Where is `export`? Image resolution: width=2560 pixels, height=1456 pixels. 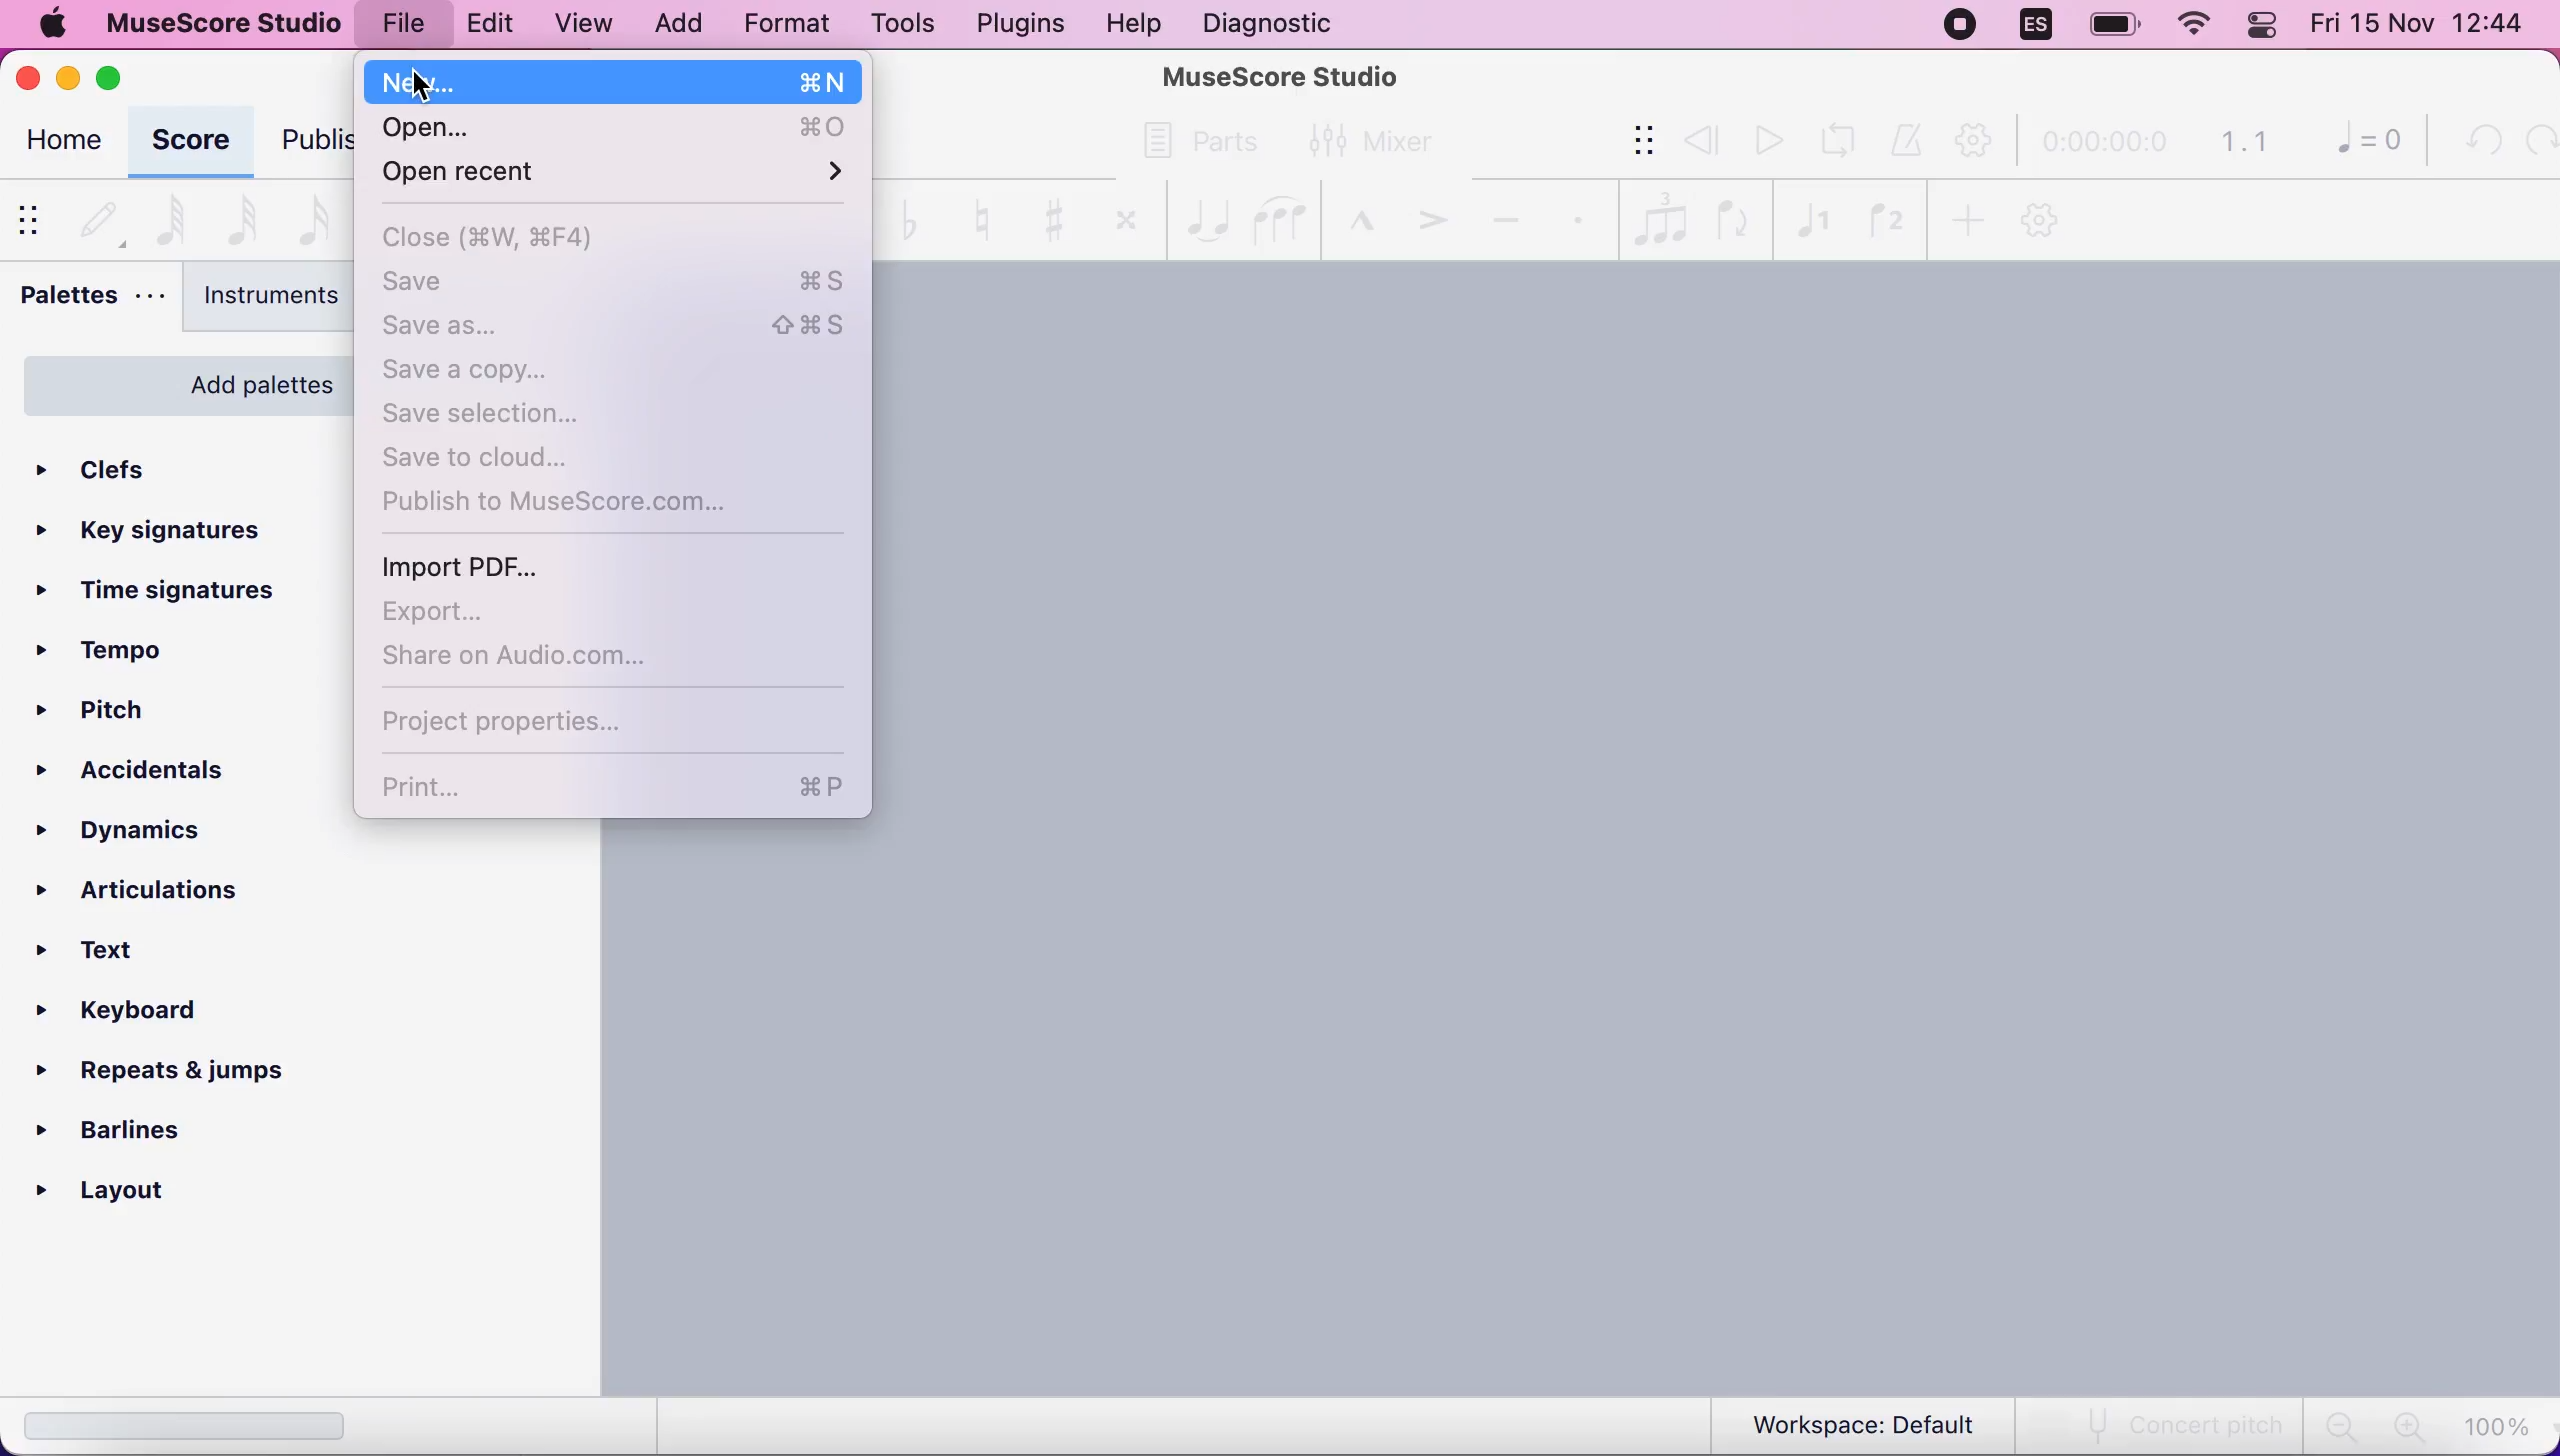 export is located at coordinates (475, 612).